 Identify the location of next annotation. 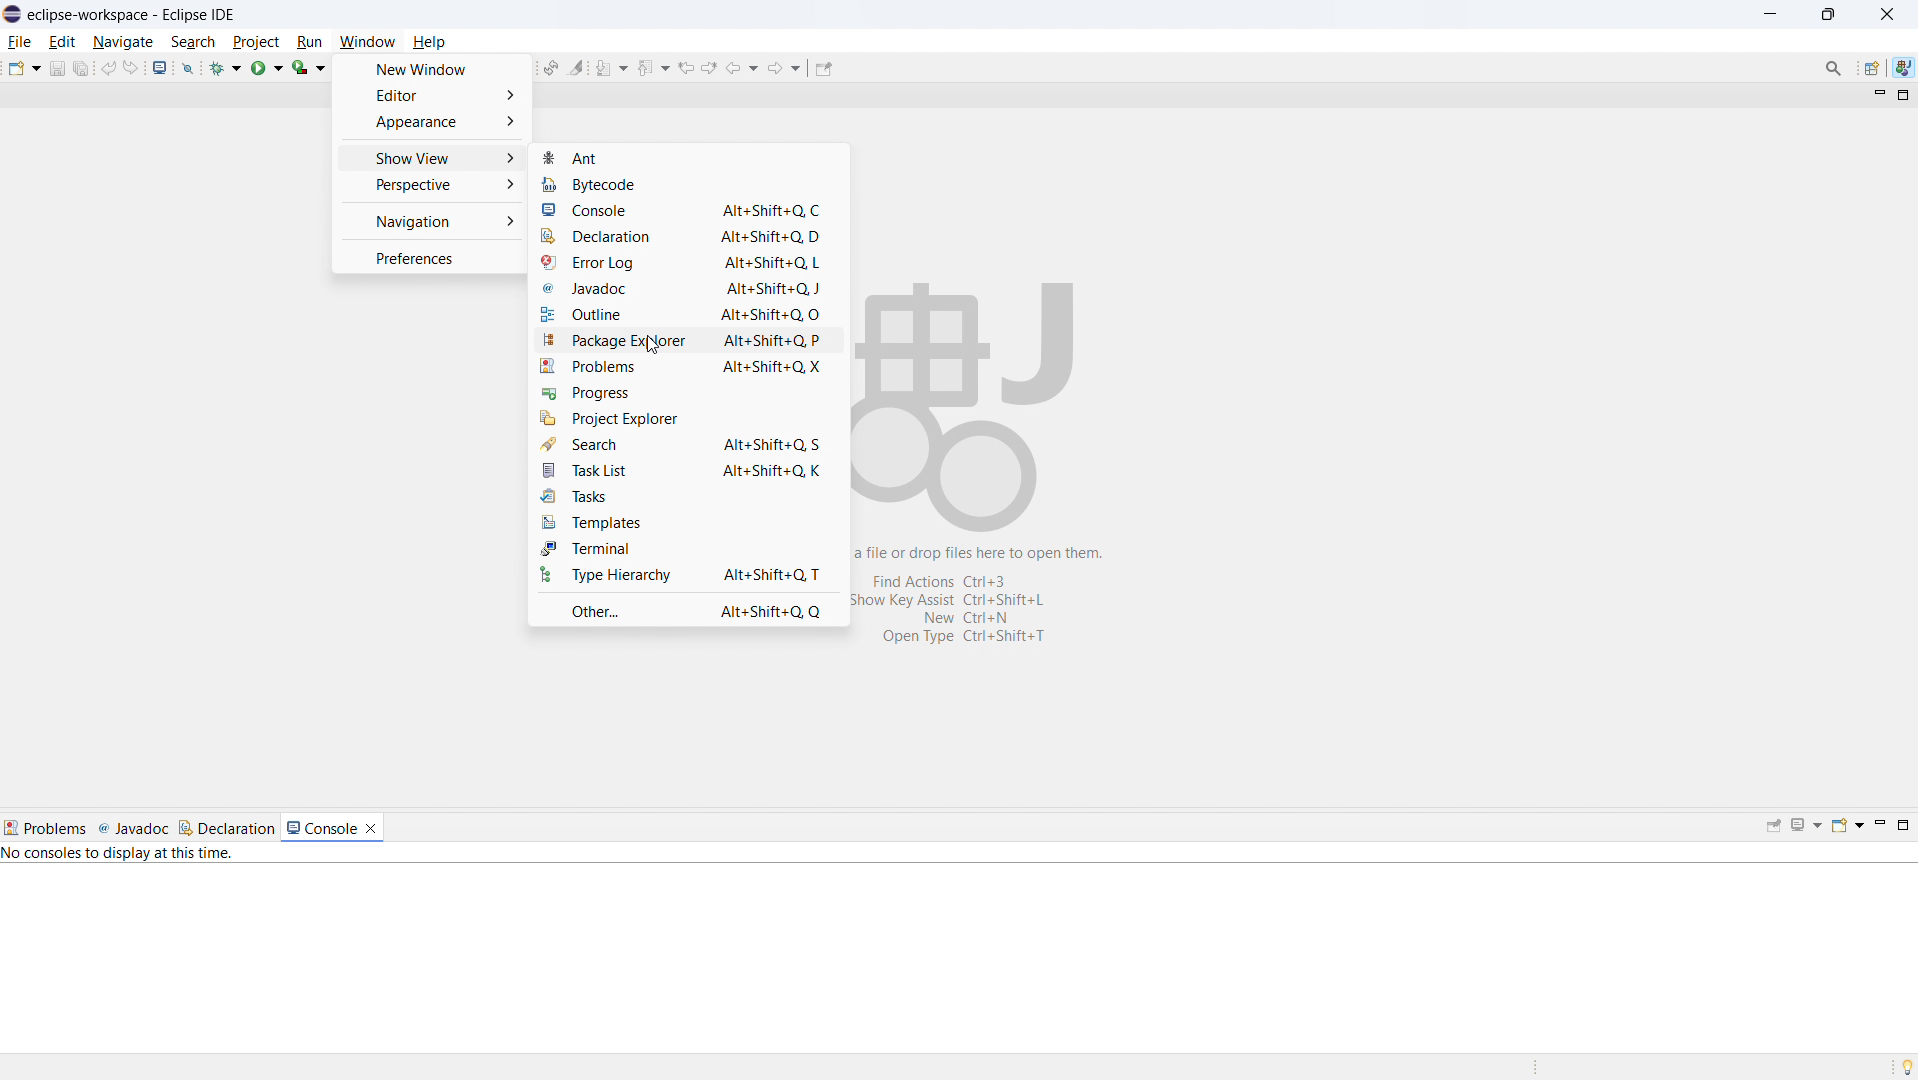
(612, 67).